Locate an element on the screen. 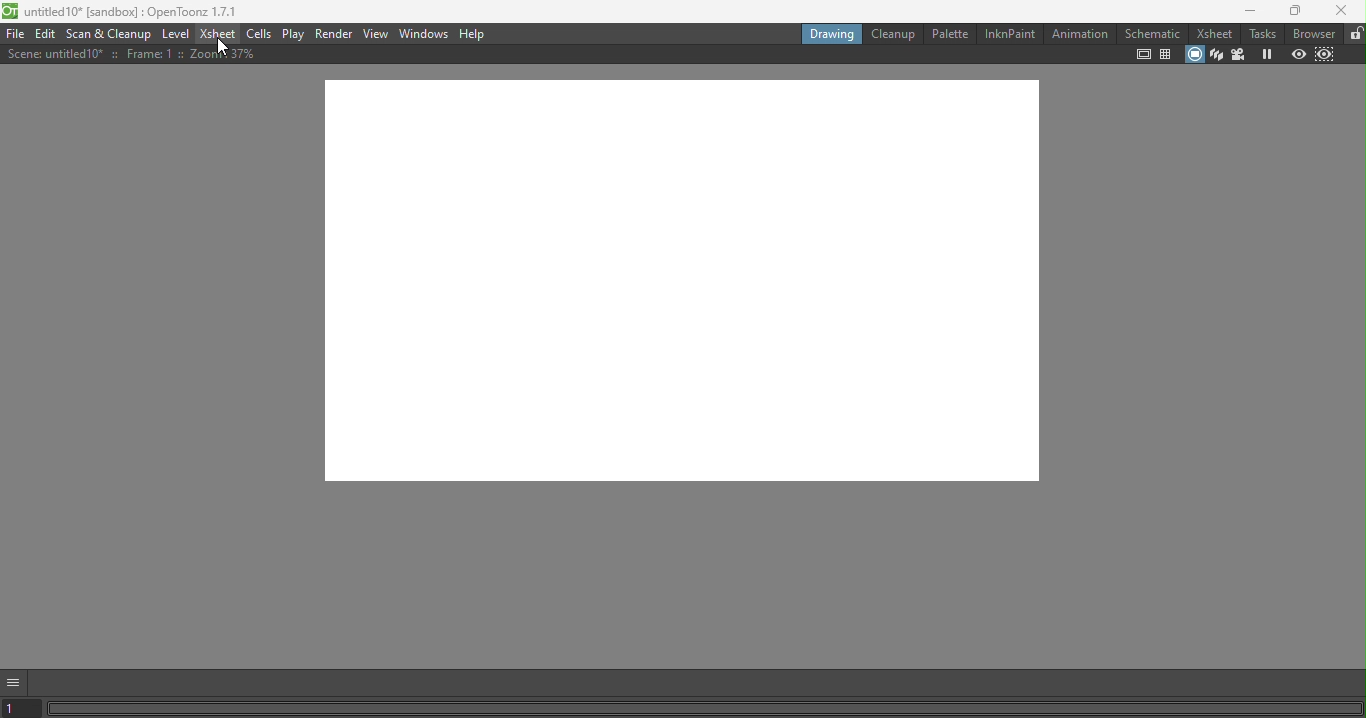 The height and width of the screenshot is (718, 1366). View is located at coordinates (376, 33).